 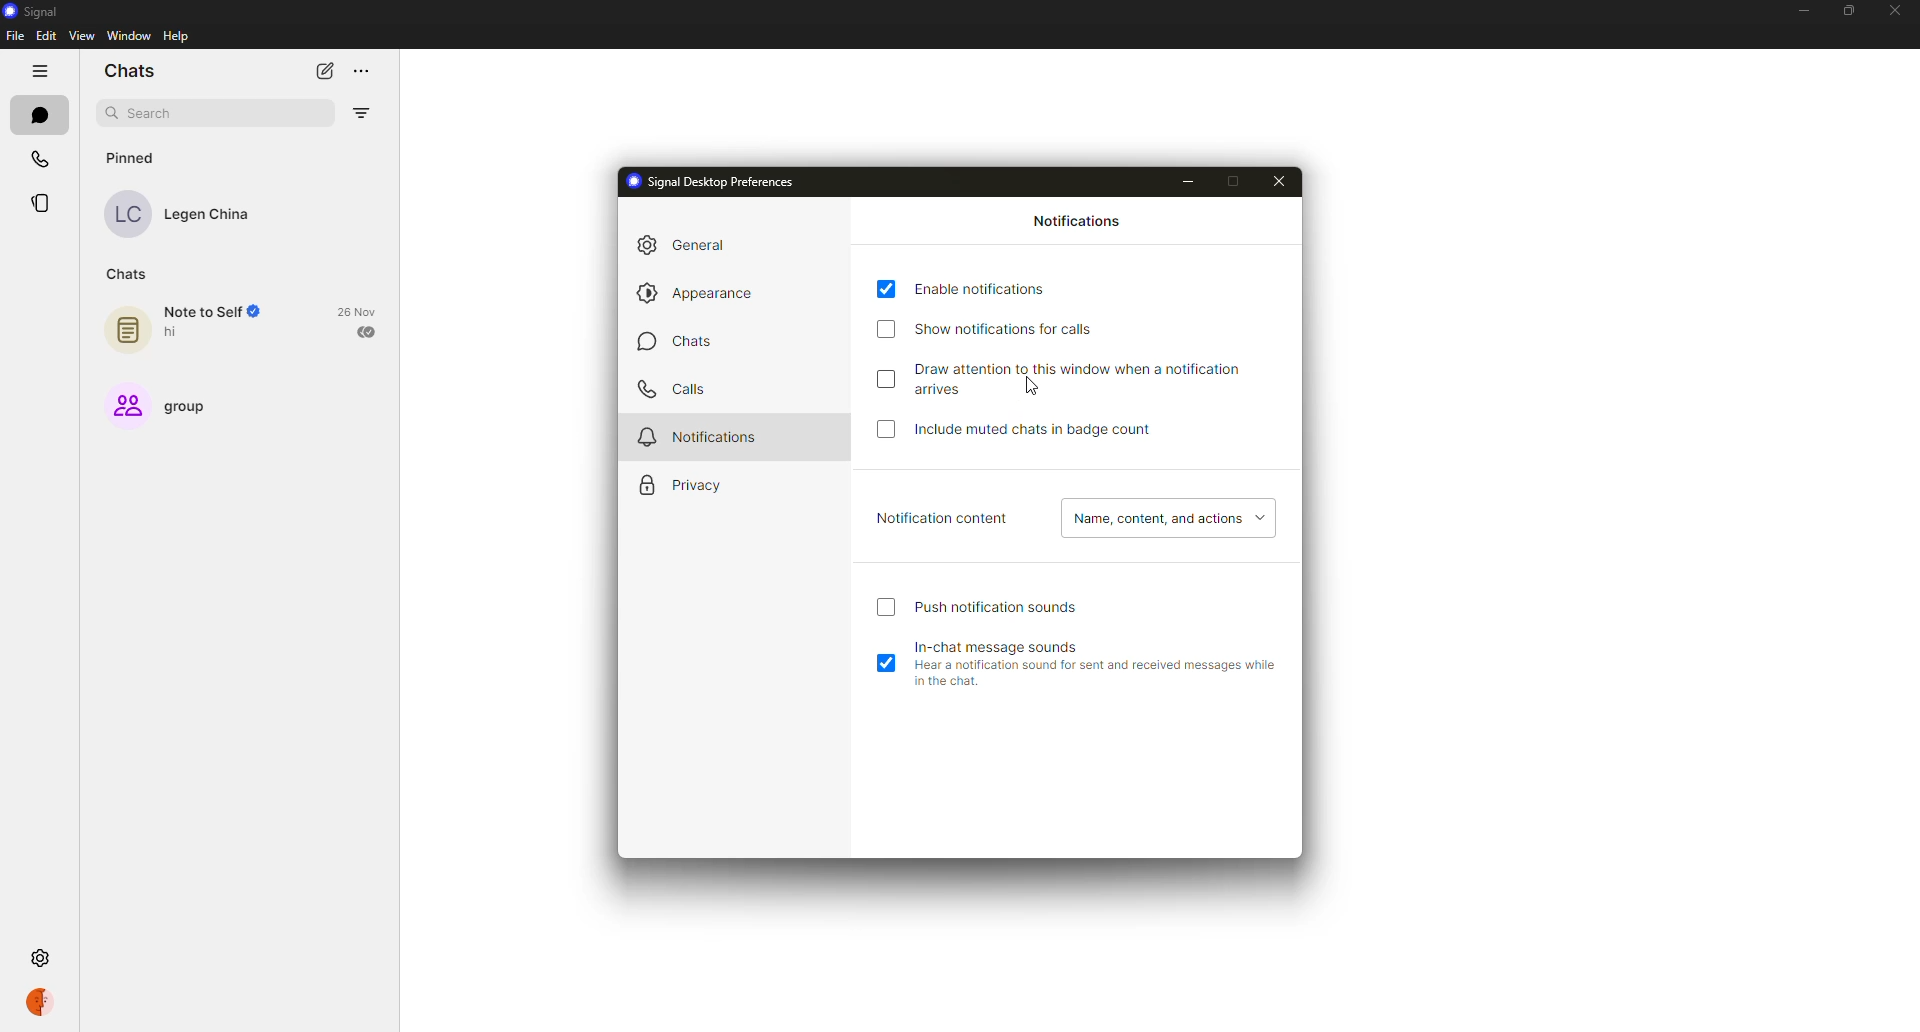 What do you see at coordinates (676, 386) in the screenshot?
I see `calls` at bounding box center [676, 386].